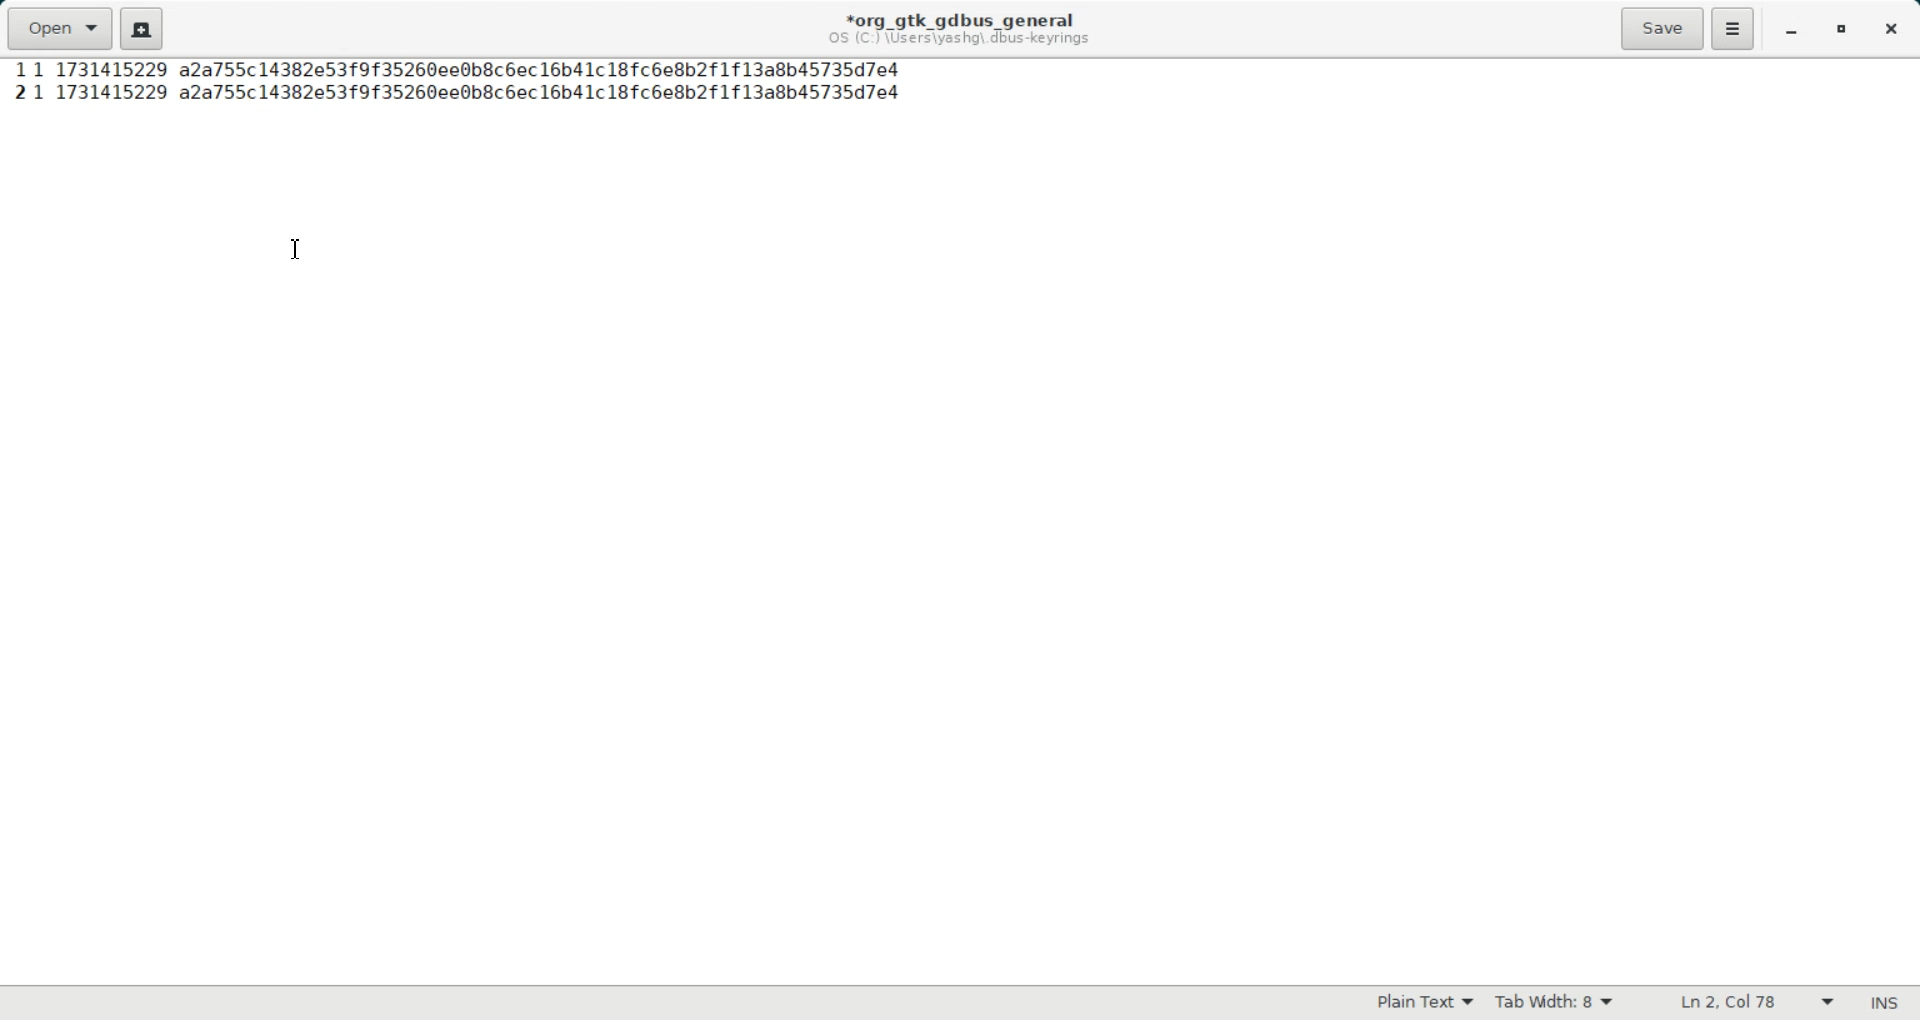 The image size is (1920, 1020). Describe the element at coordinates (1425, 1004) in the screenshot. I see `Plain Text` at that location.